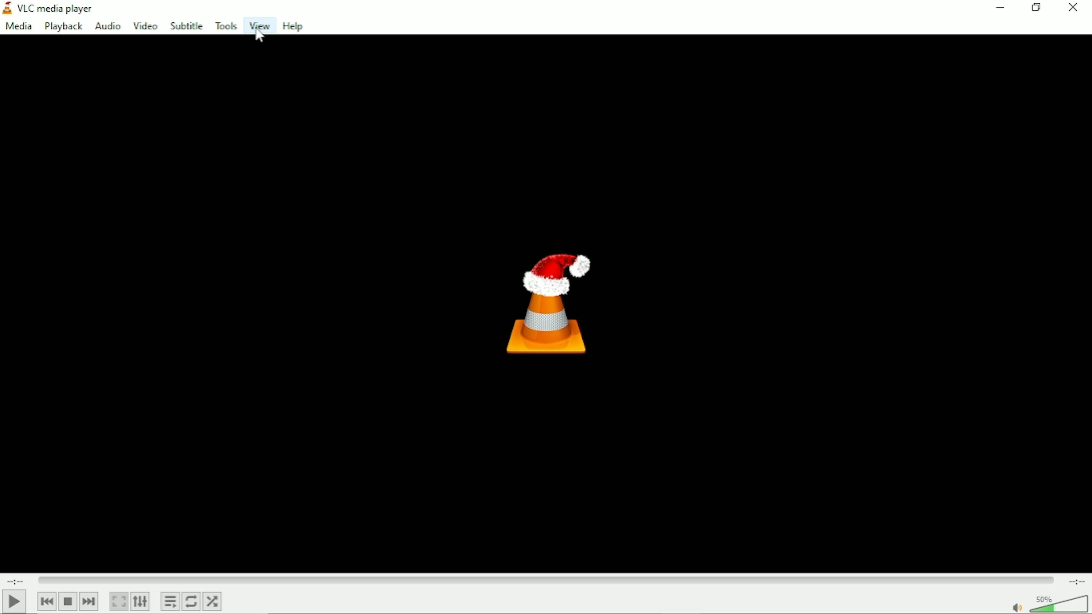  I want to click on Total duration, so click(1076, 580).